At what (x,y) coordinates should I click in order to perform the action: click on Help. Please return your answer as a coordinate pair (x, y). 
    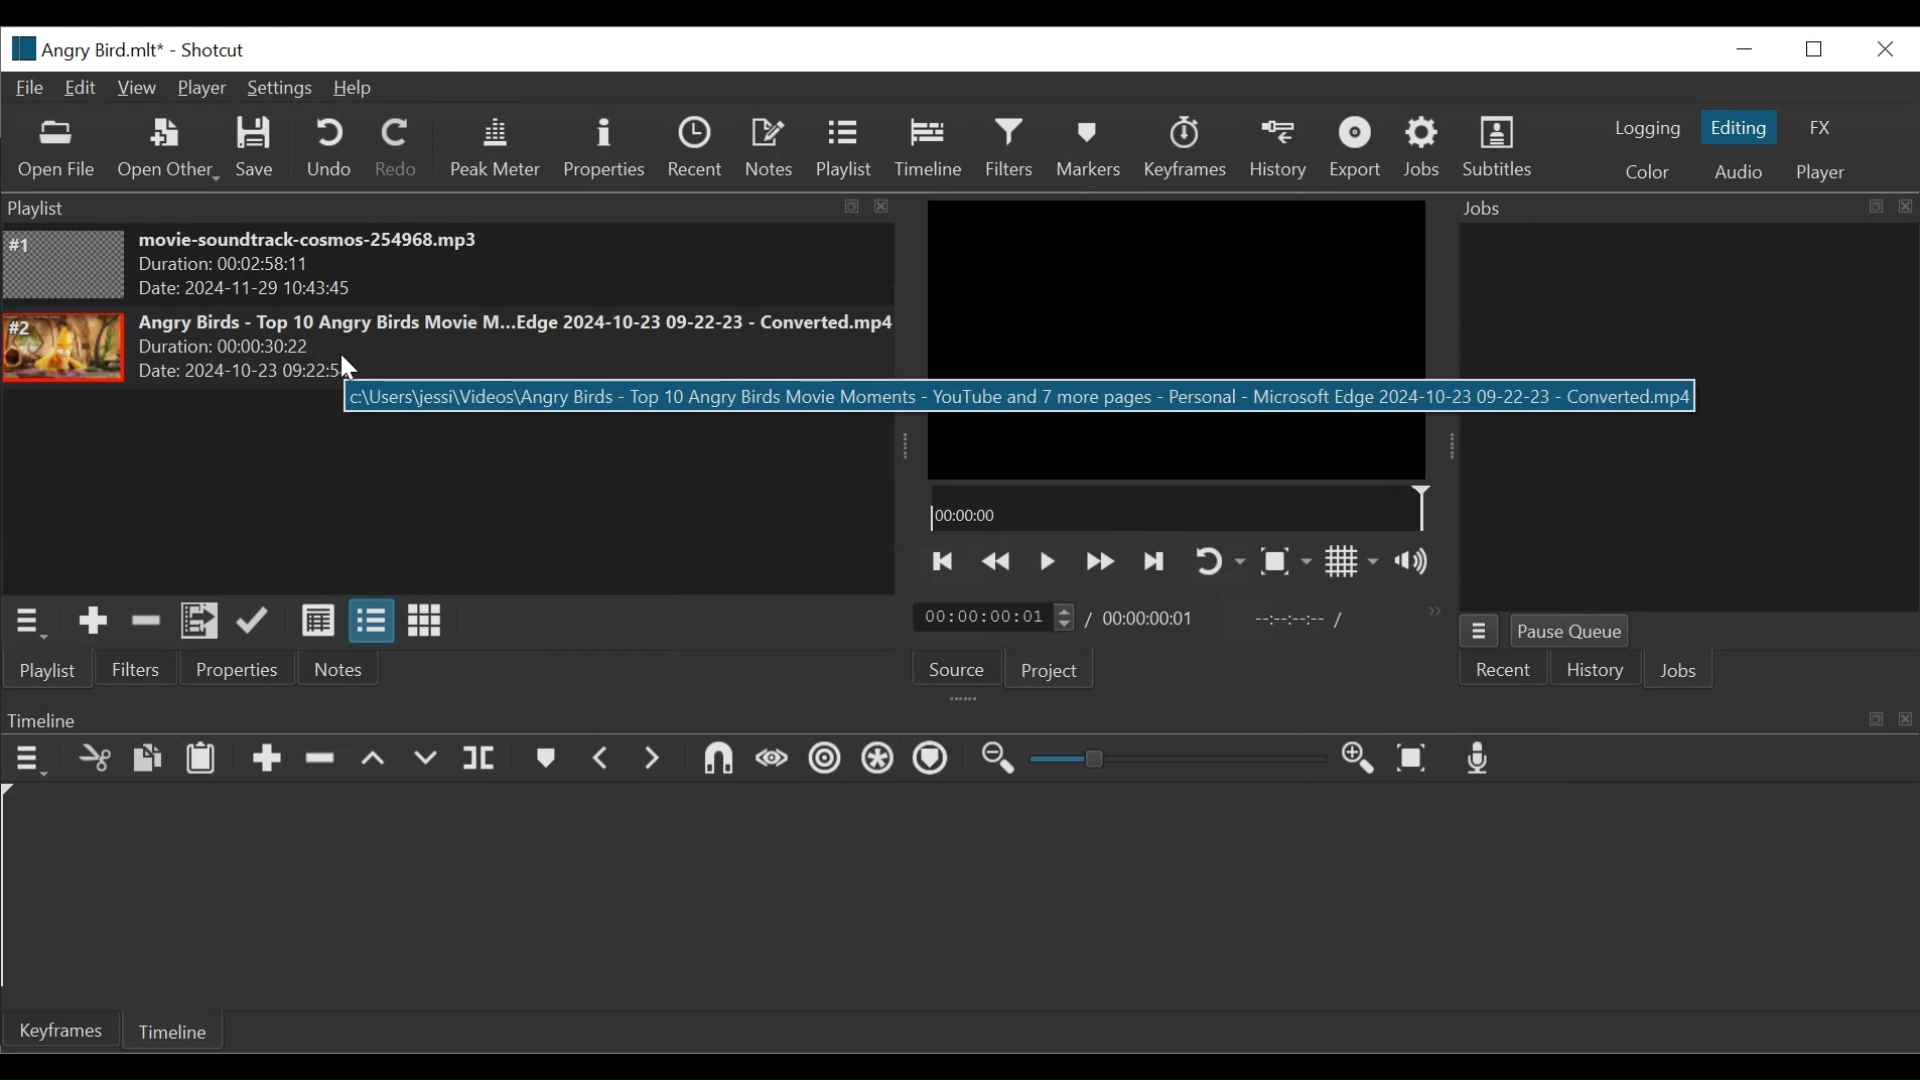
    Looking at the image, I should click on (351, 89).